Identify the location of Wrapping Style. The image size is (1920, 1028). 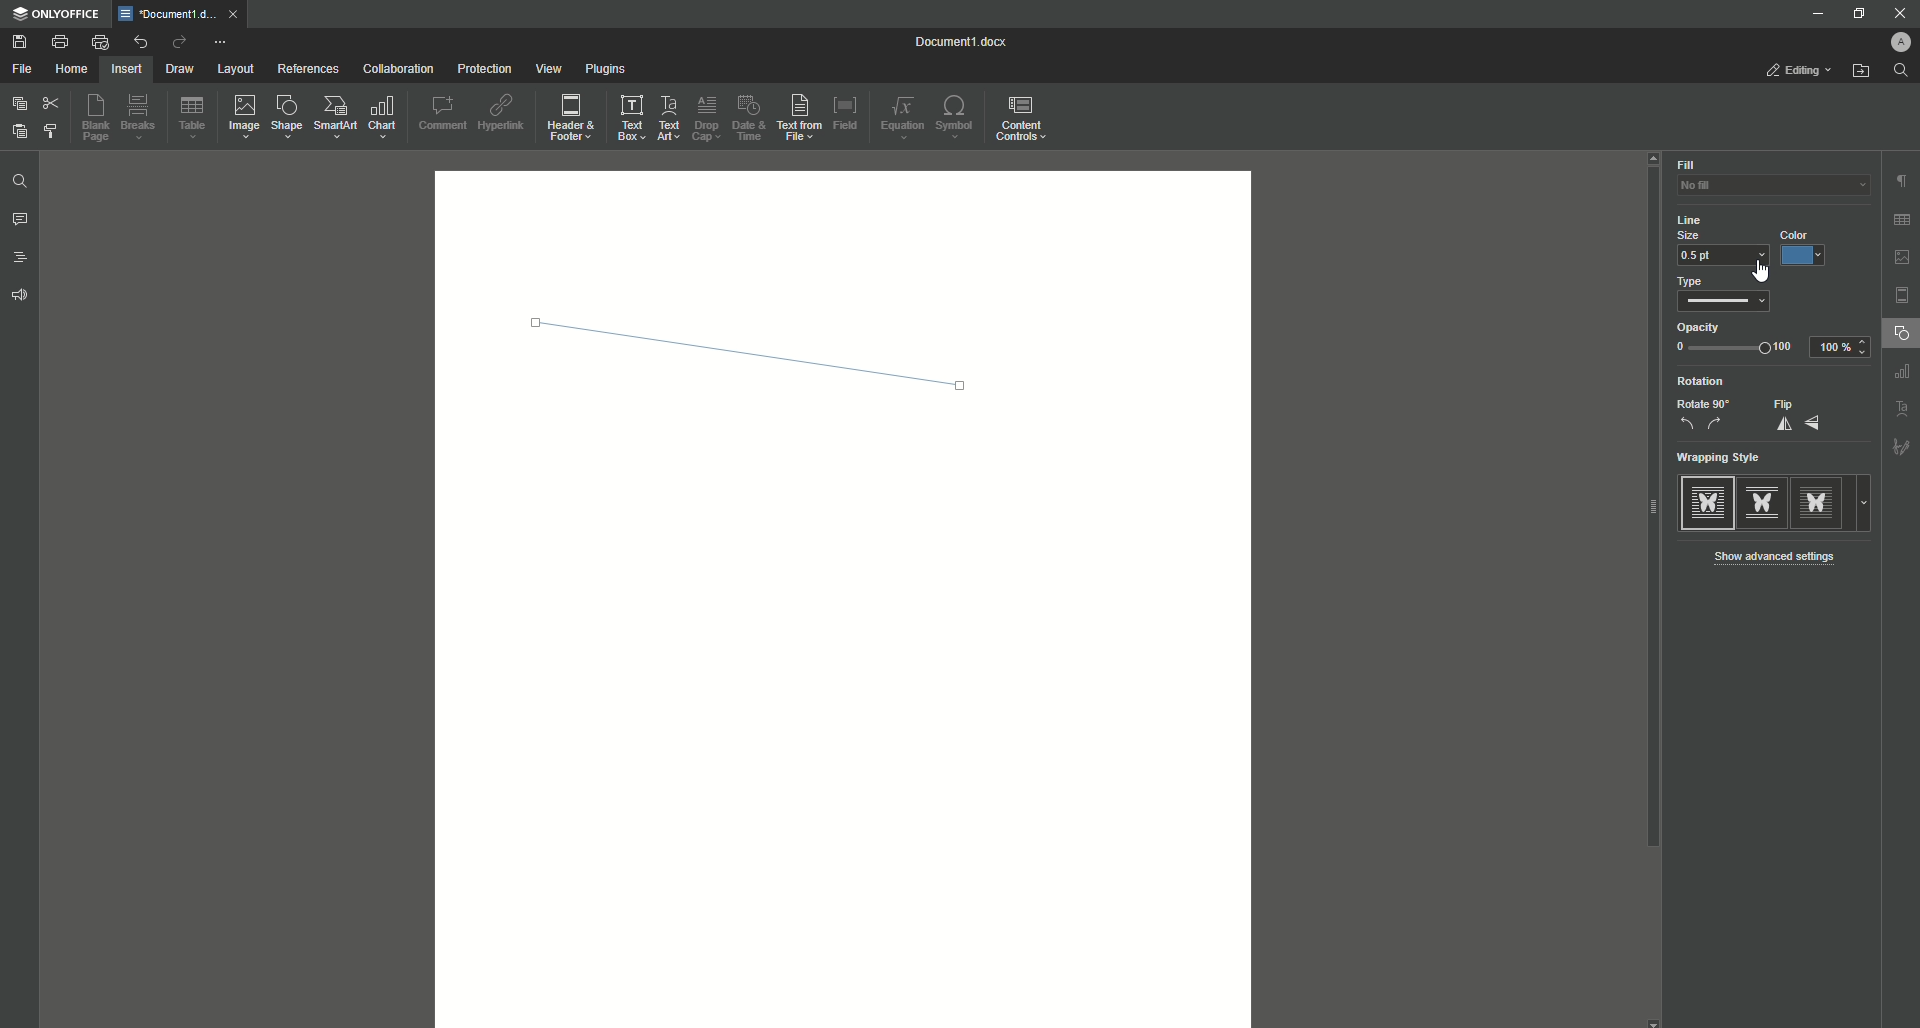
(1725, 459).